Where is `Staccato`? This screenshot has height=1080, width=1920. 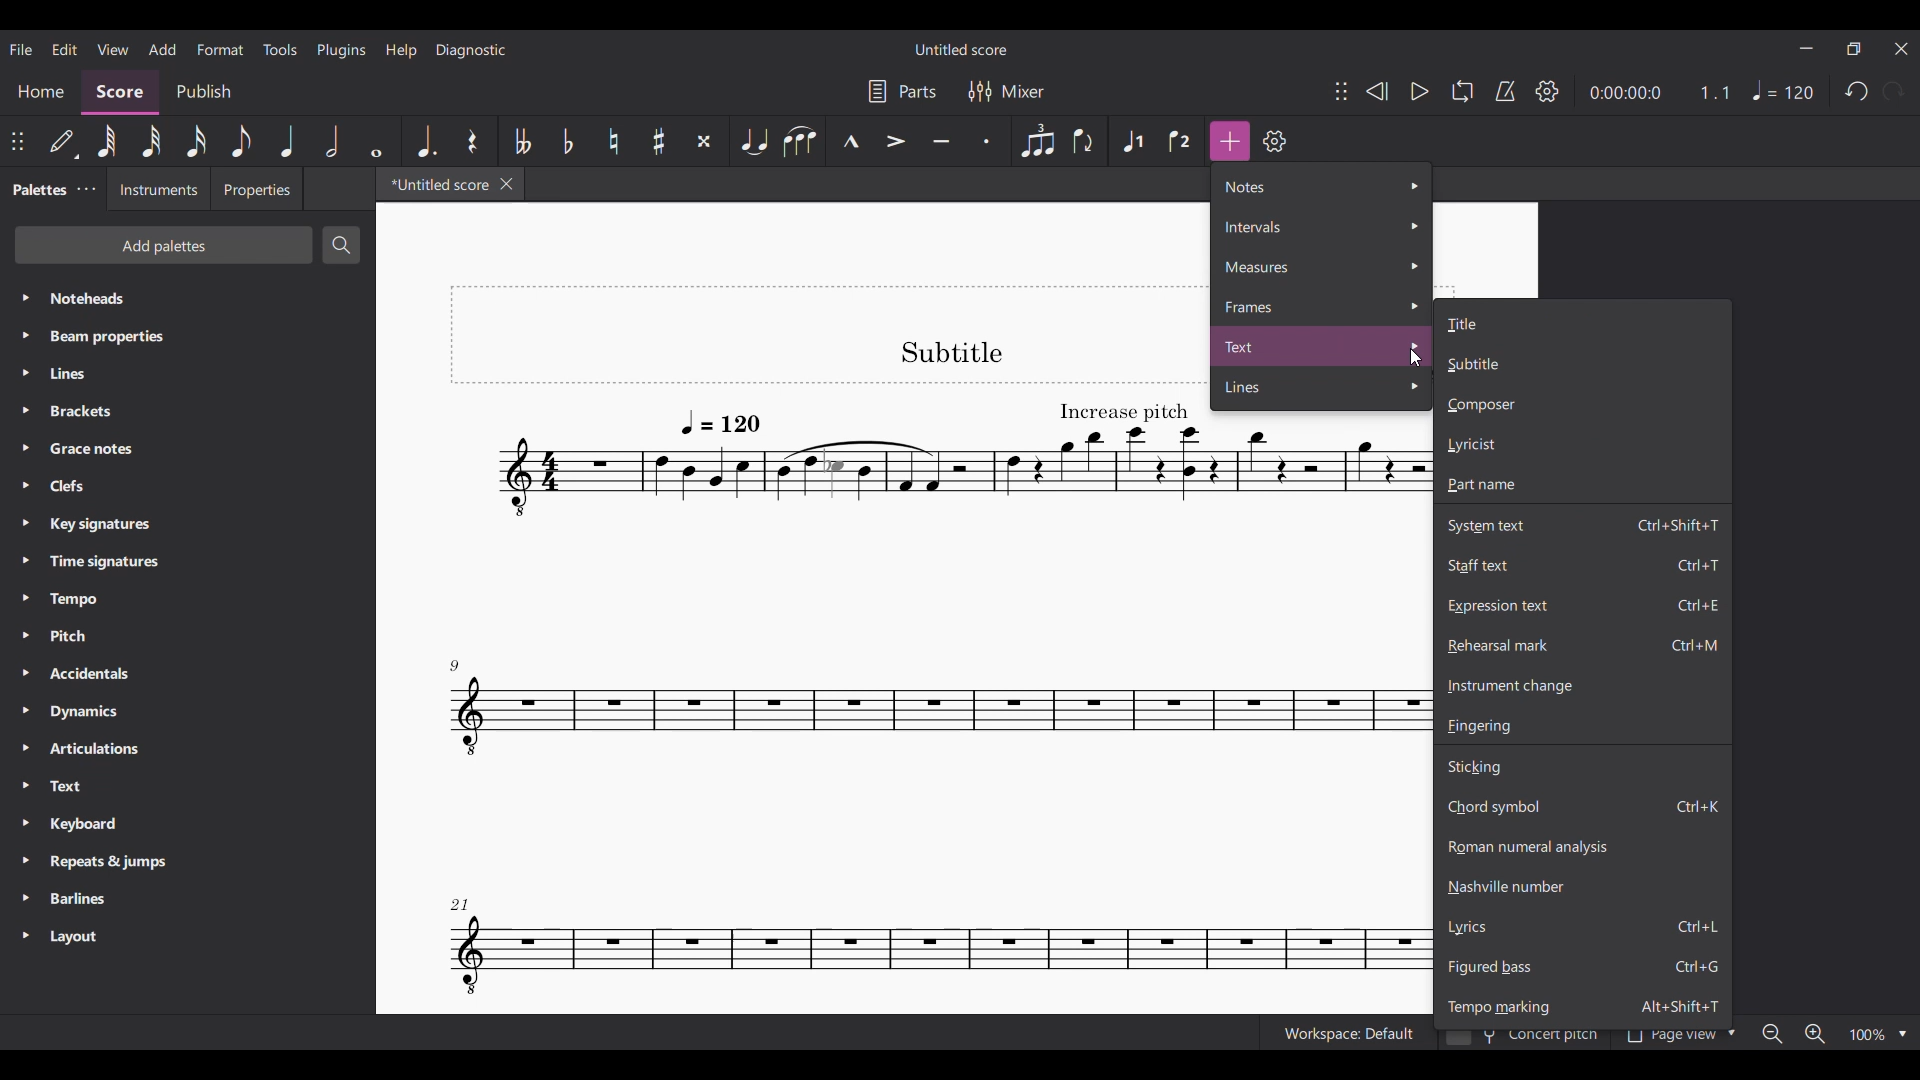 Staccato is located at coordinates (990, 141).